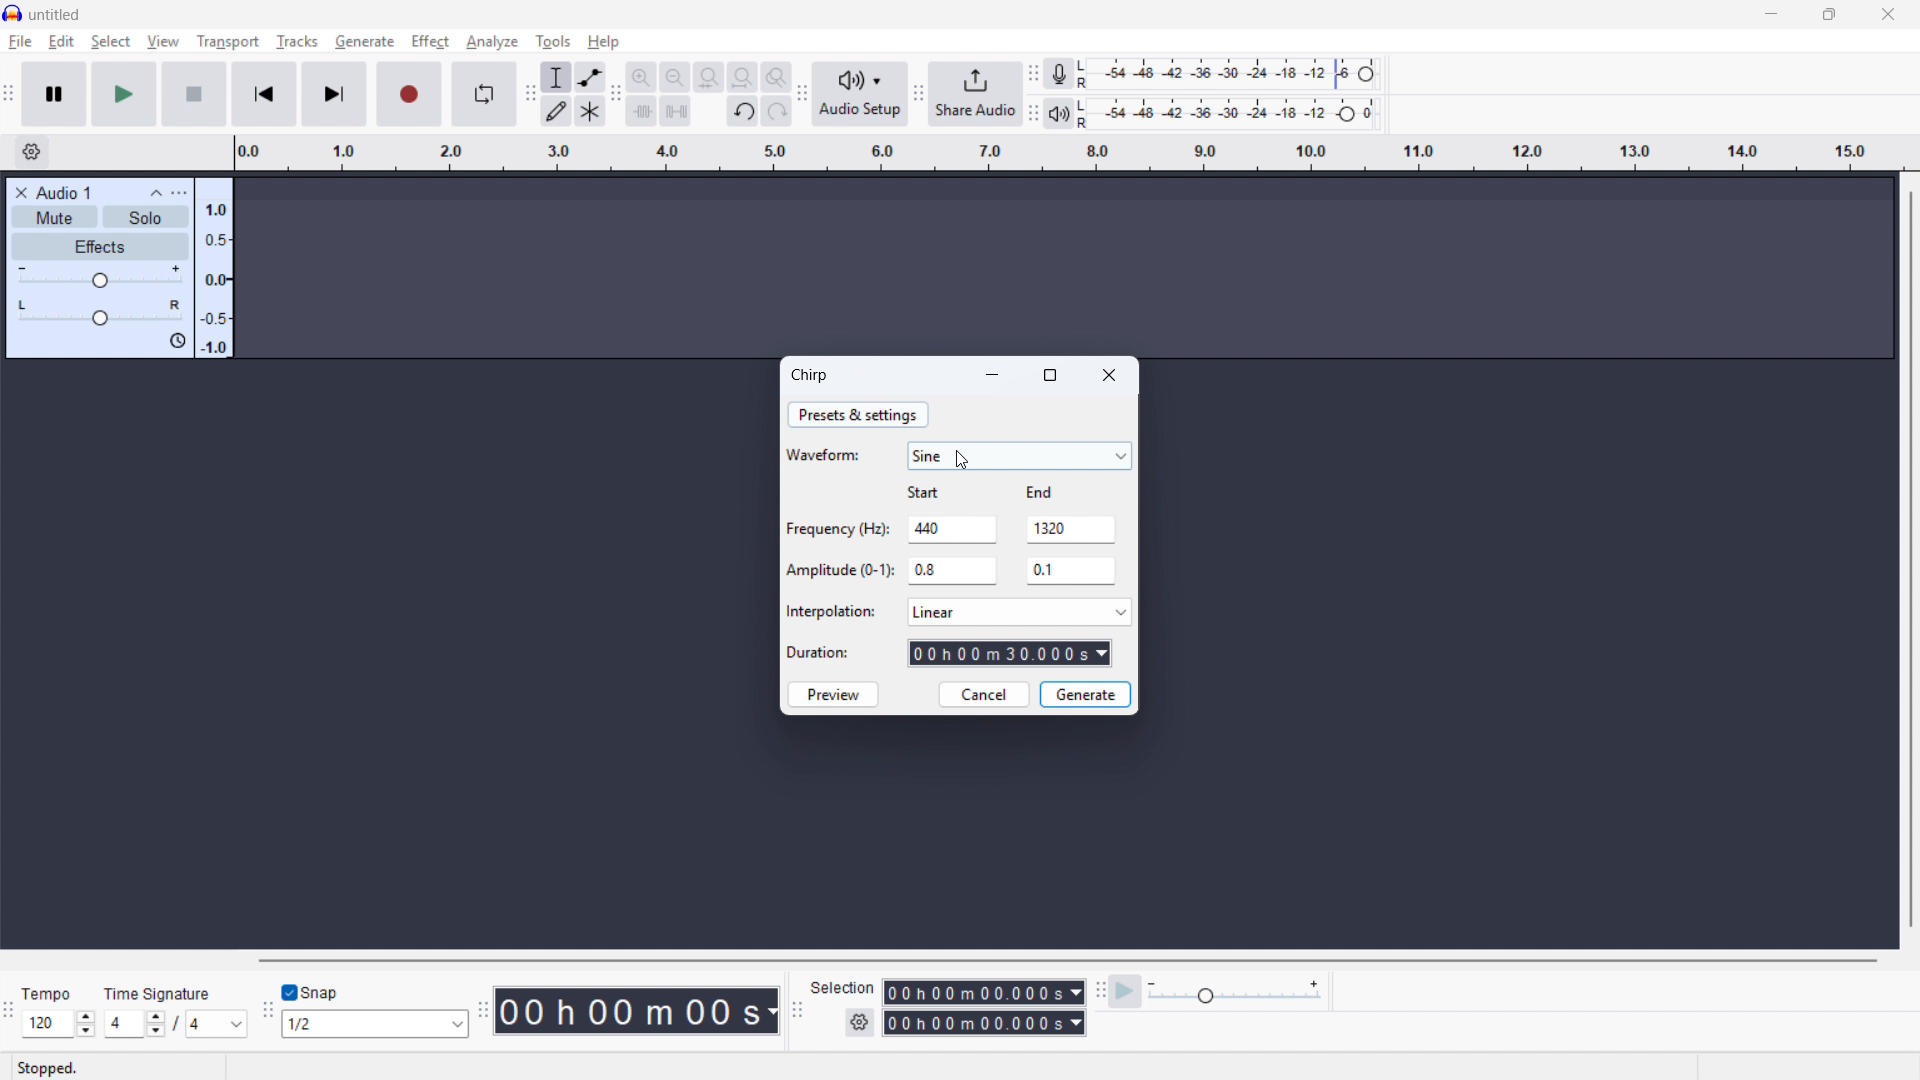 This screenshot has height=1080, width=1920. Describe the element at coordinates (1101, 989) in the screenshot. I see `Play at speed toolbar ` at that location.